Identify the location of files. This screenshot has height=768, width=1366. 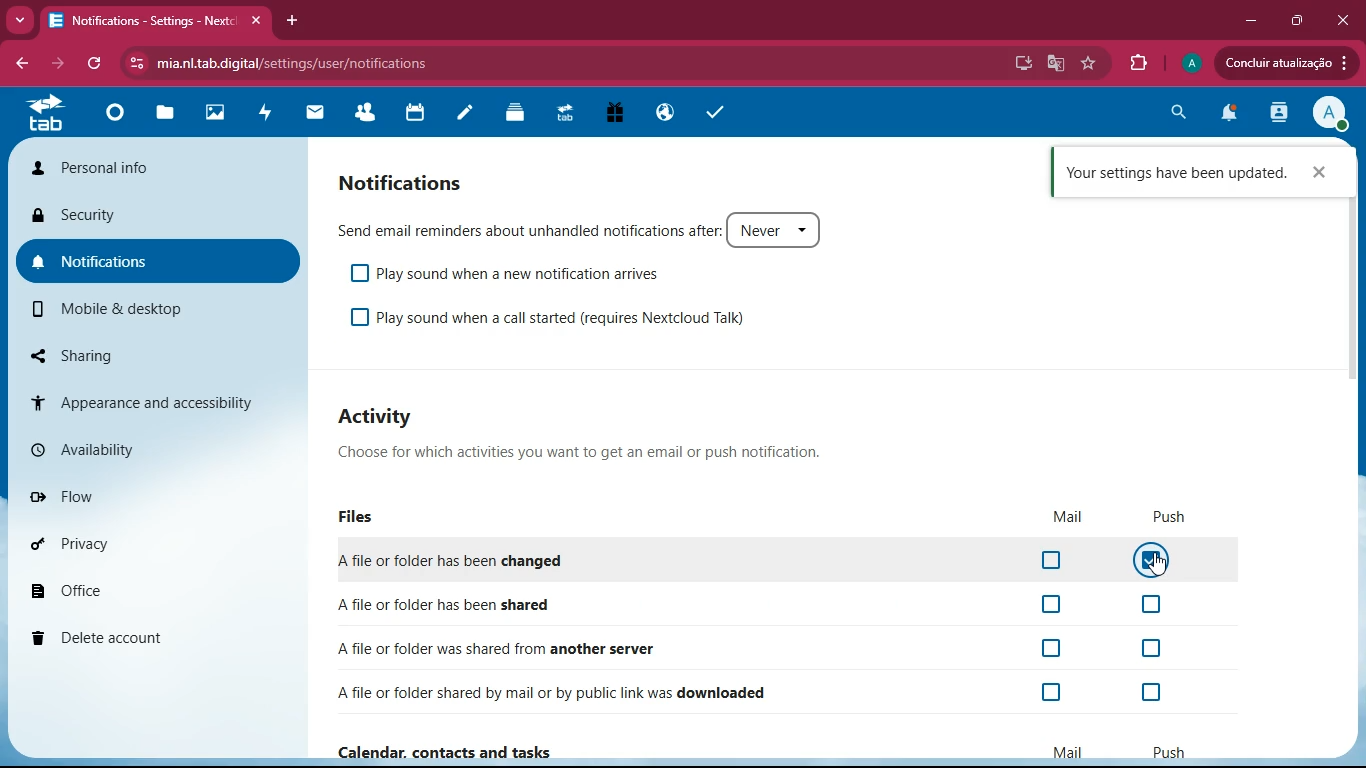
(165, 114).